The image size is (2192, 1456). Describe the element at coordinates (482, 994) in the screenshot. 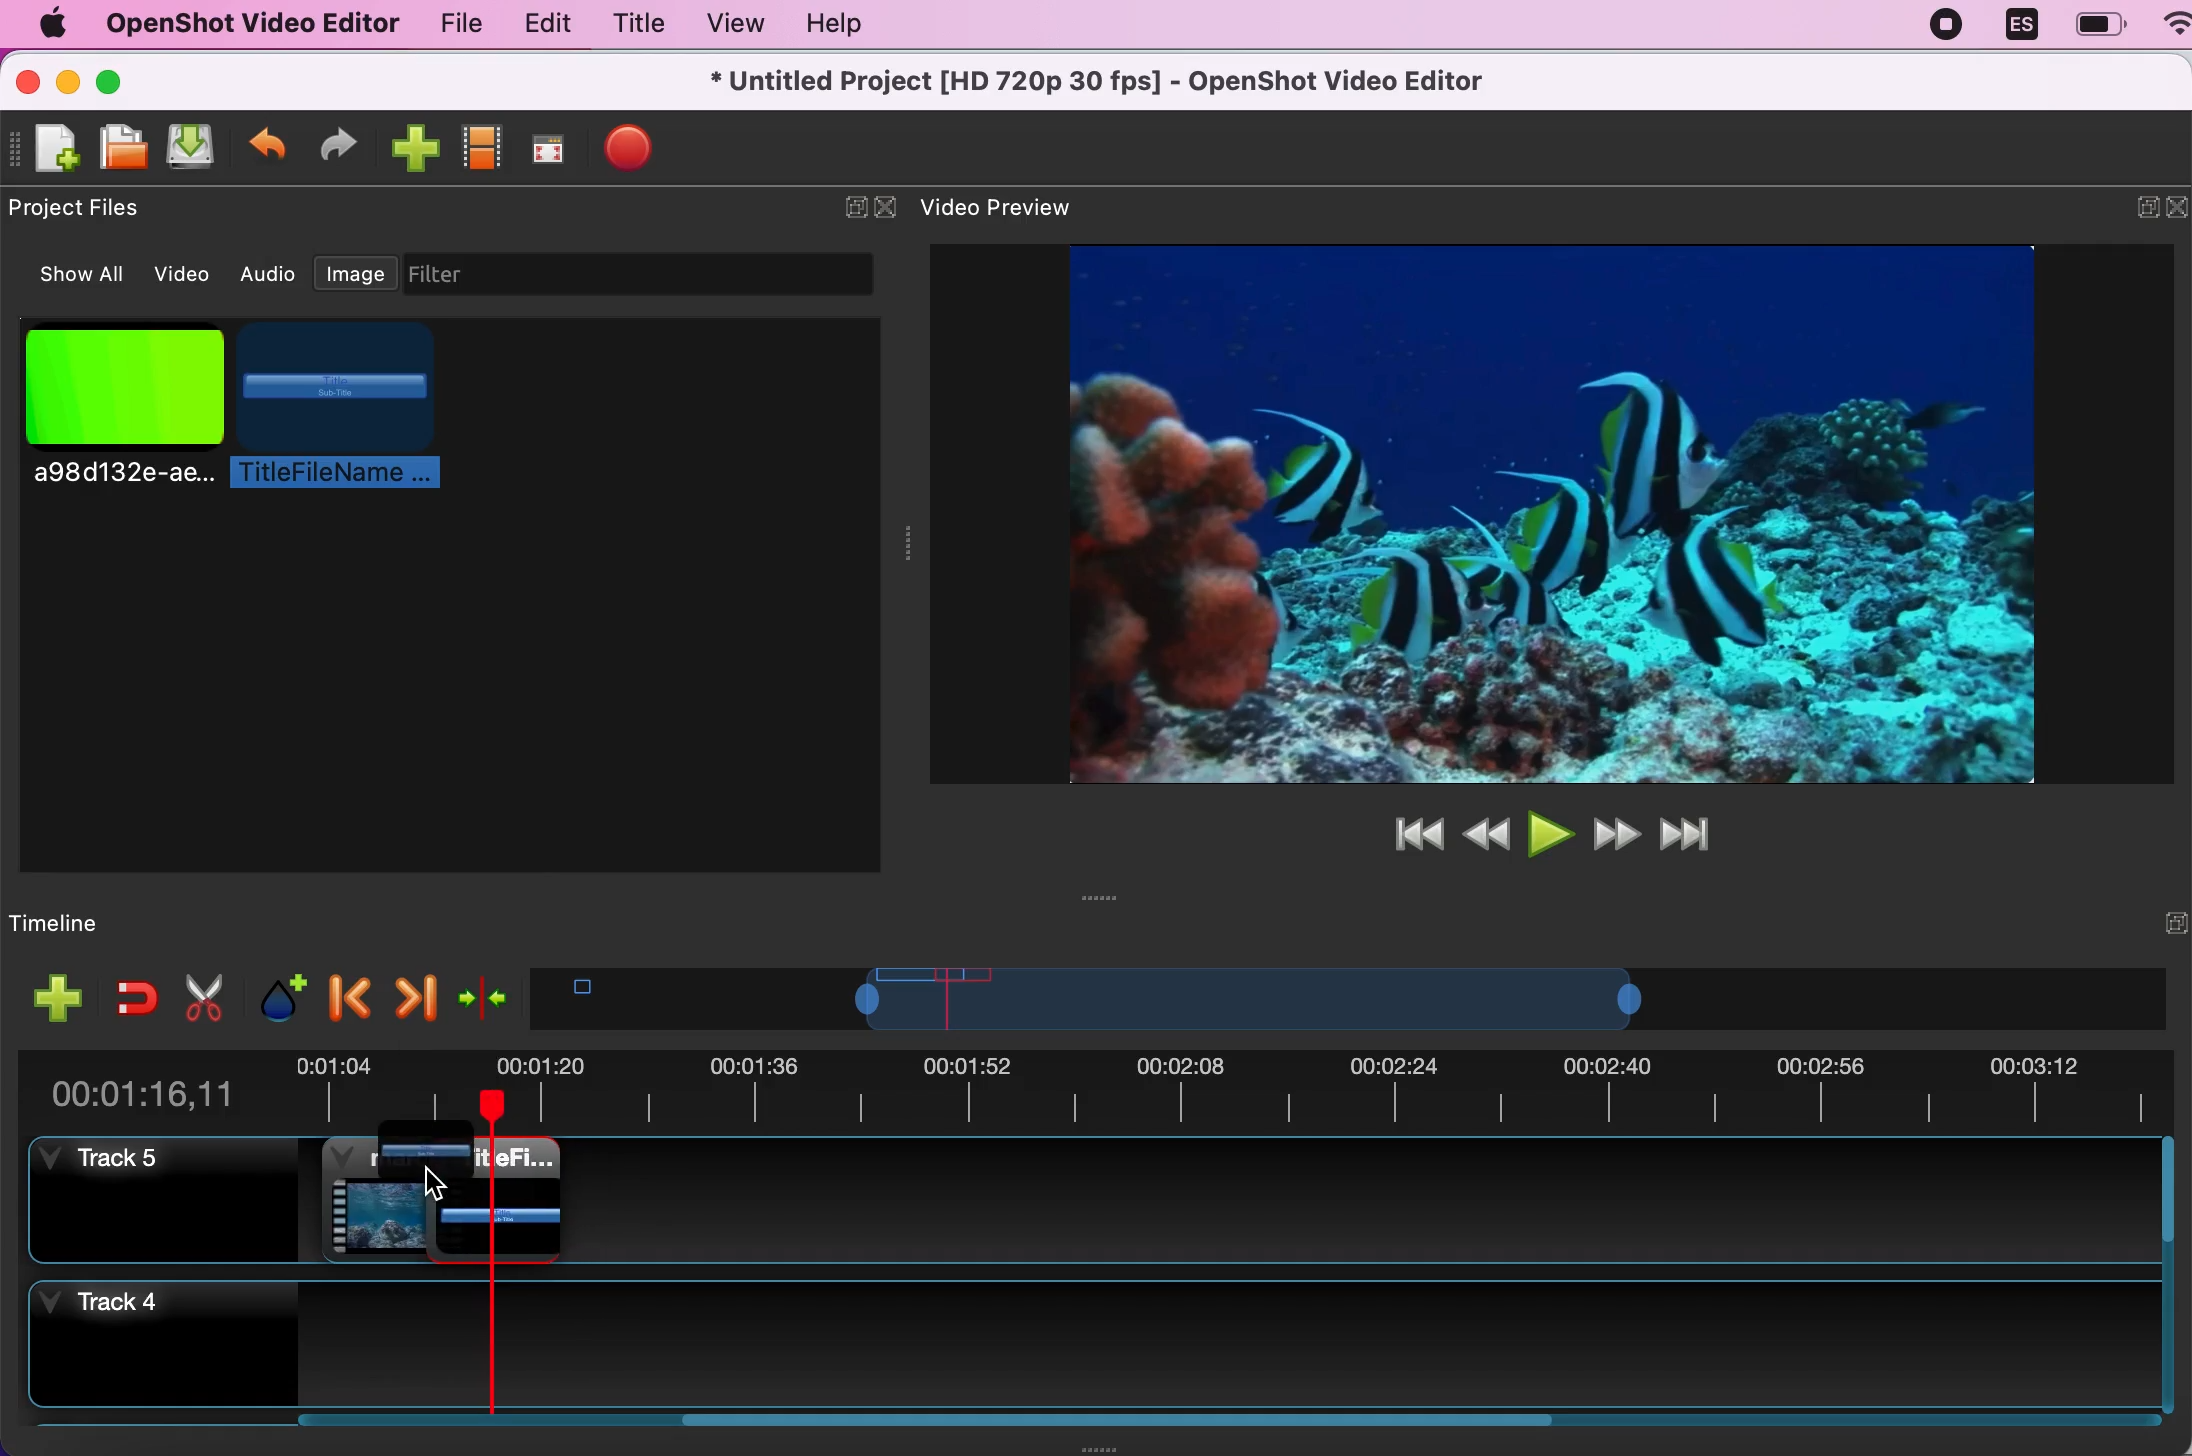

I see `center the timeline` at that location.